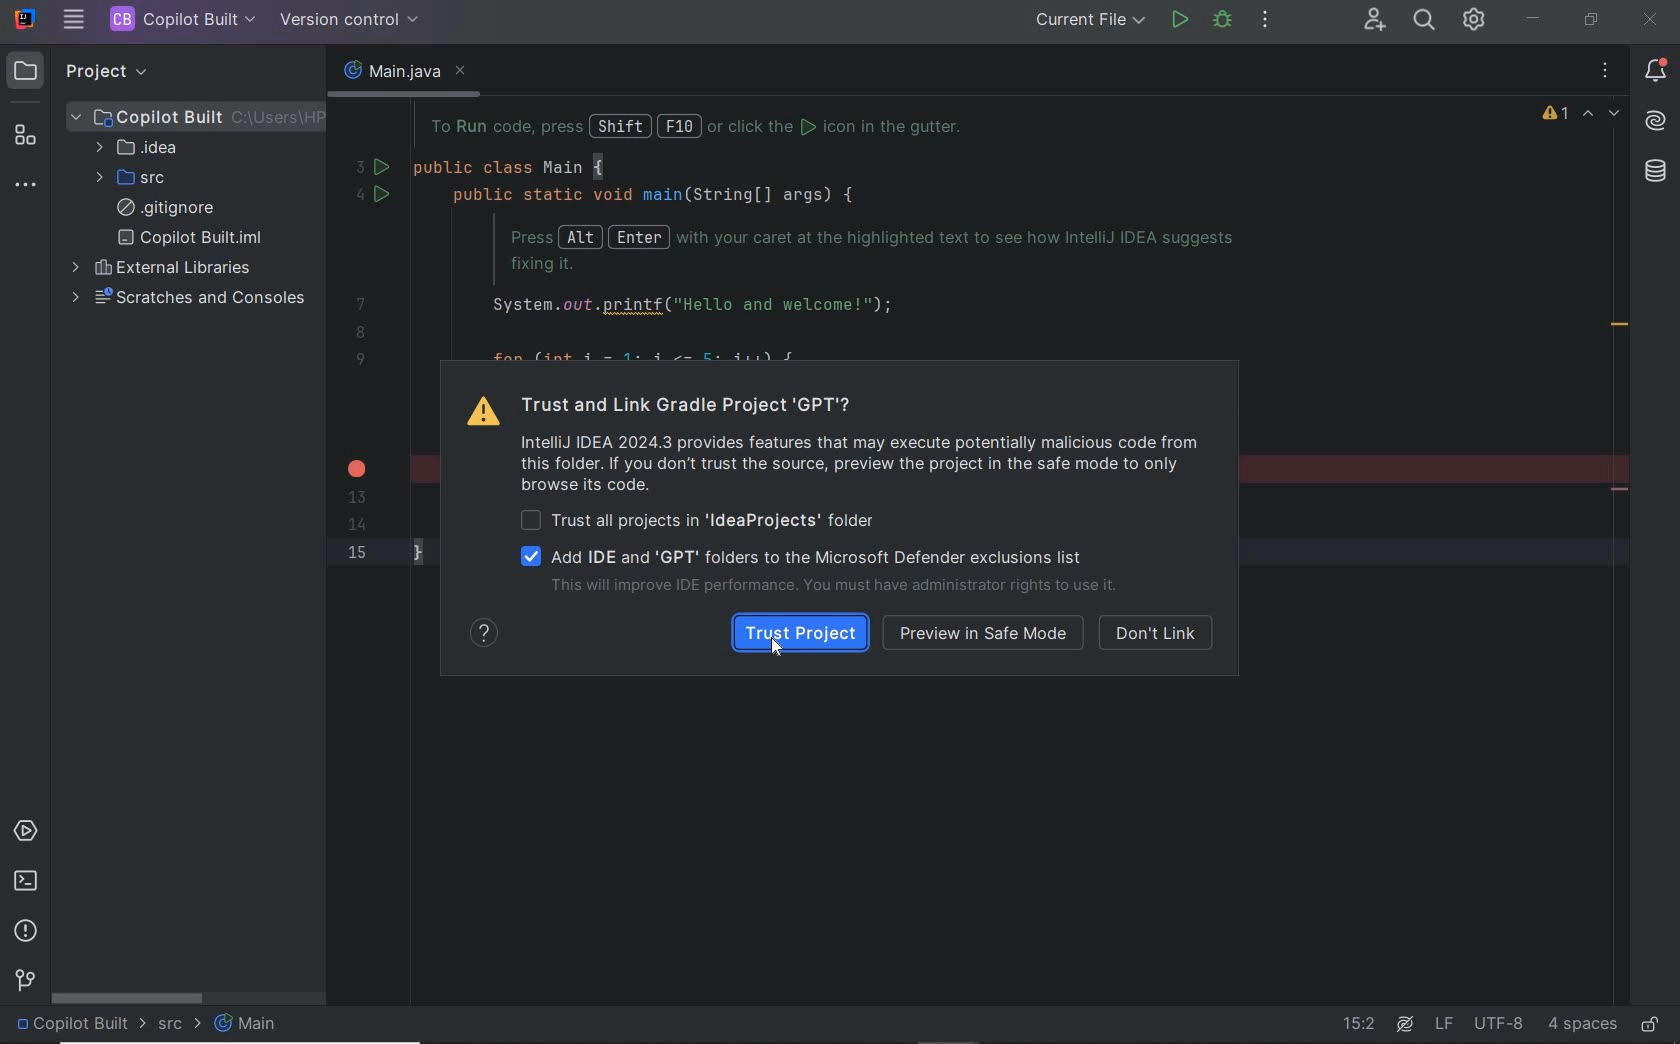  What do you see at coordinates (80, 1025) in the screenshot?
I see `project name` at bounding box center [80, 1025].